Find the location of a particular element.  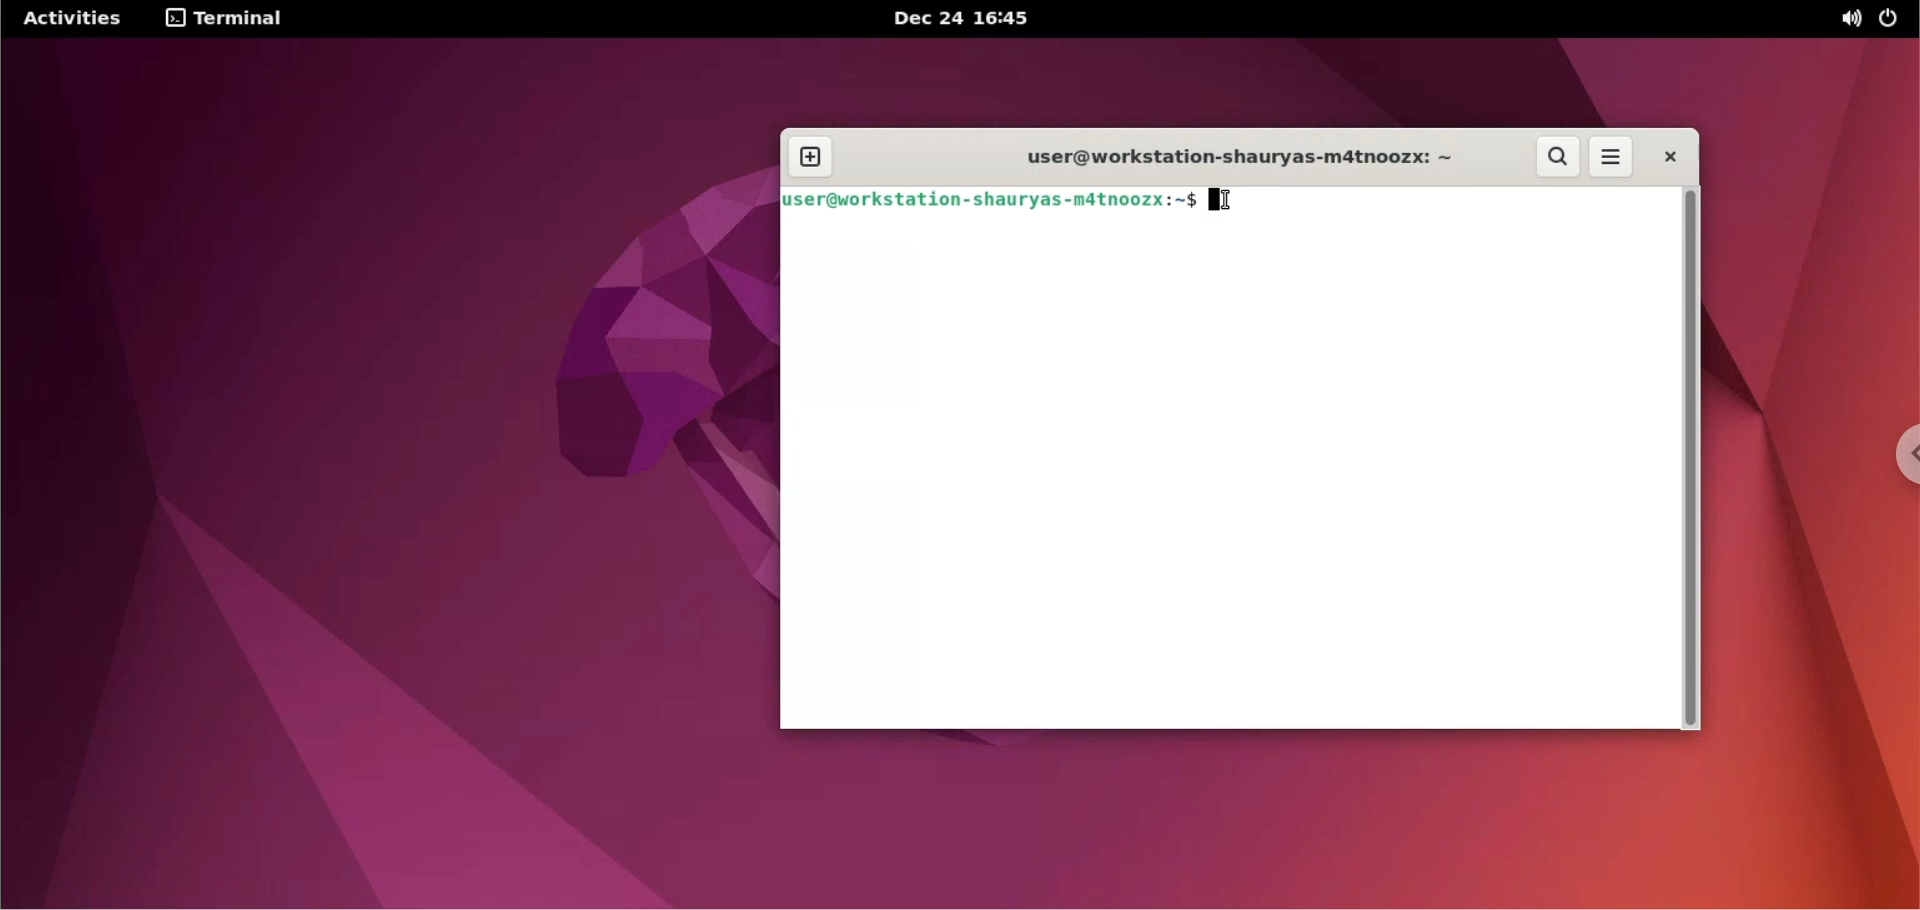

Activities  is located at coordinates (75, 21).